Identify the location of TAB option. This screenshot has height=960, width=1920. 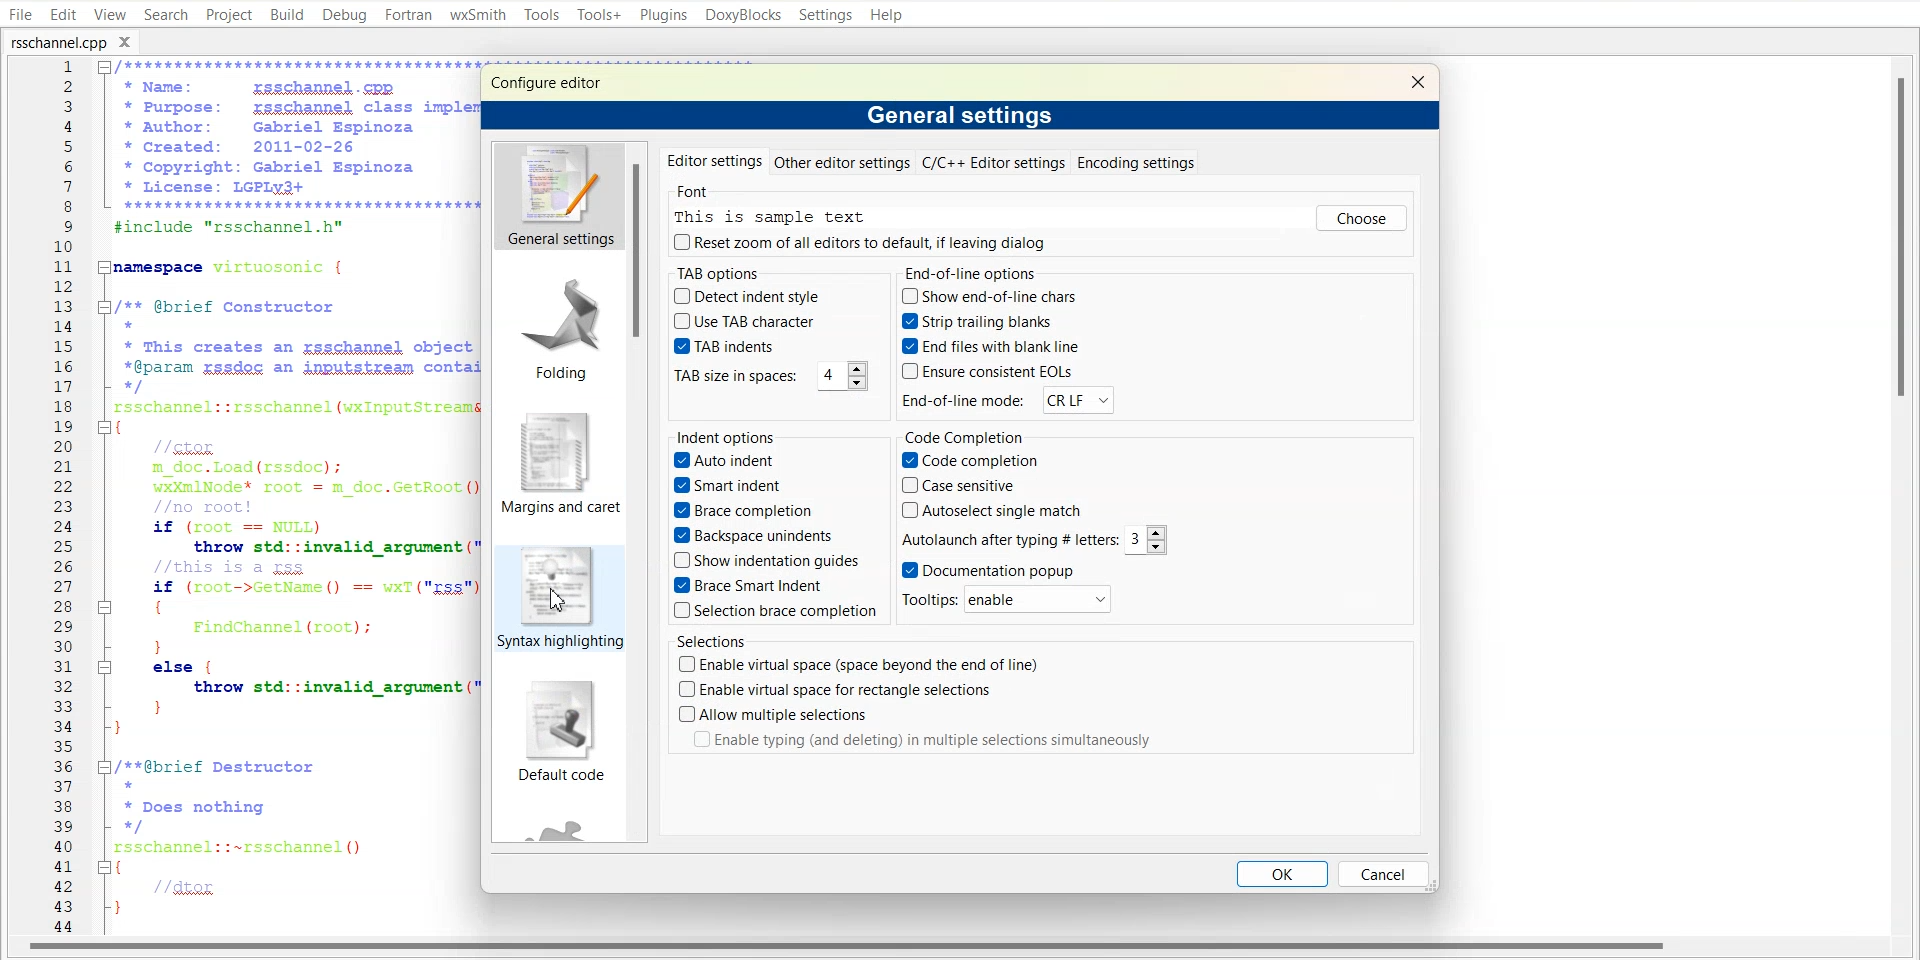
(720, 273).